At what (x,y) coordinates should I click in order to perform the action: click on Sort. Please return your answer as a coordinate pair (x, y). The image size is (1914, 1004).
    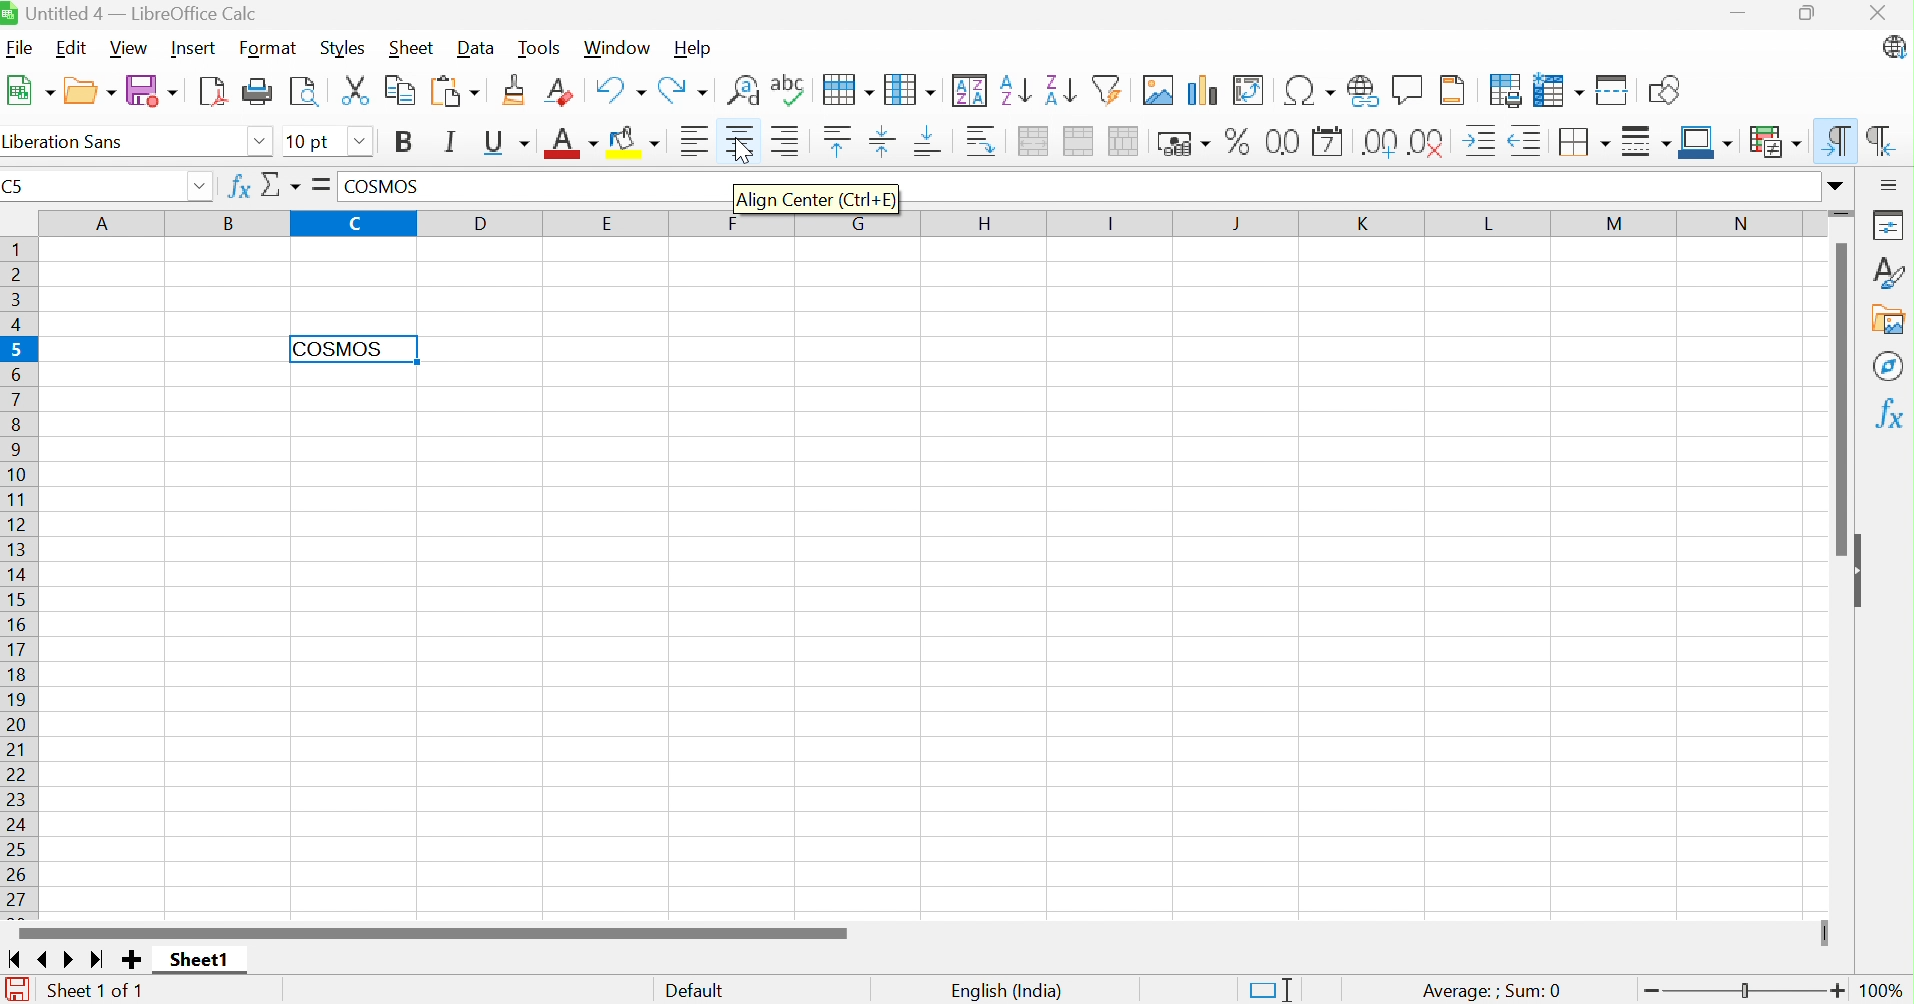
    Looking at the image, I should click on (970, 89).